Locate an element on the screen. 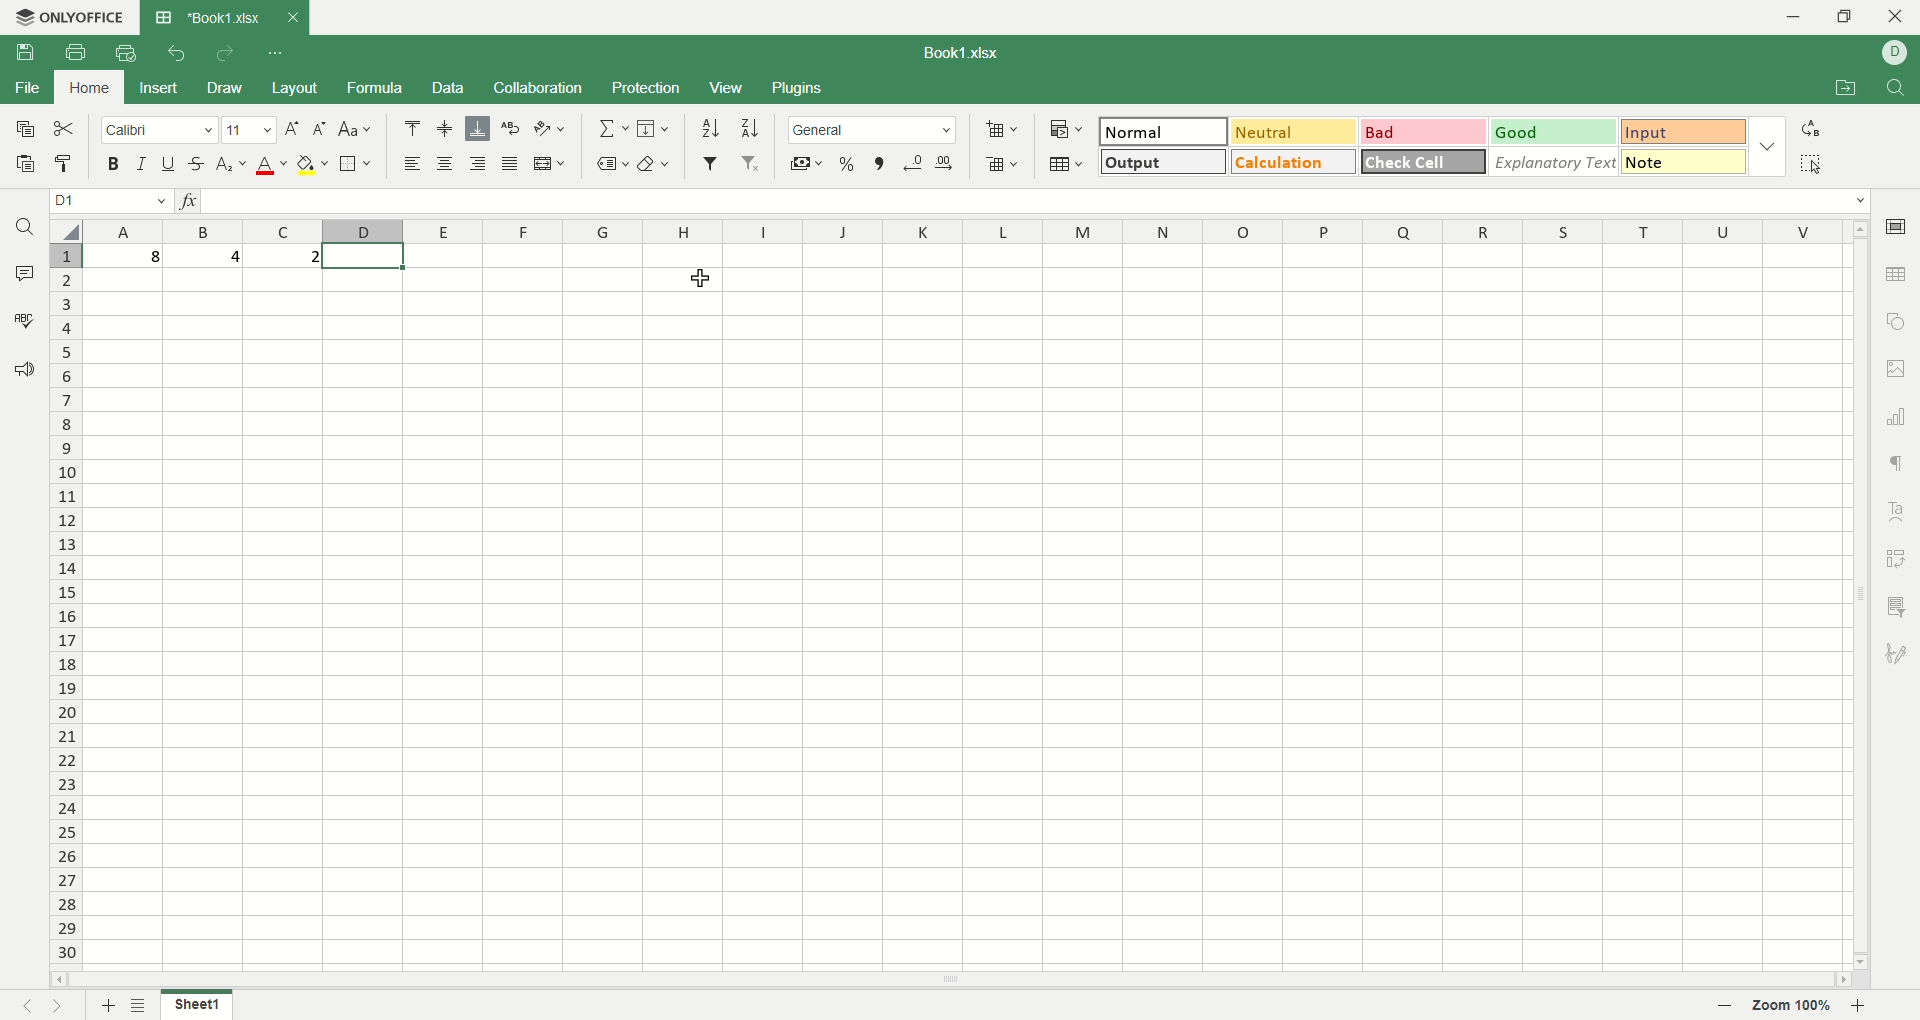 The width and height of the screenshot is (1920, 1020). onlyoffice is located at coordinates (67, 17).